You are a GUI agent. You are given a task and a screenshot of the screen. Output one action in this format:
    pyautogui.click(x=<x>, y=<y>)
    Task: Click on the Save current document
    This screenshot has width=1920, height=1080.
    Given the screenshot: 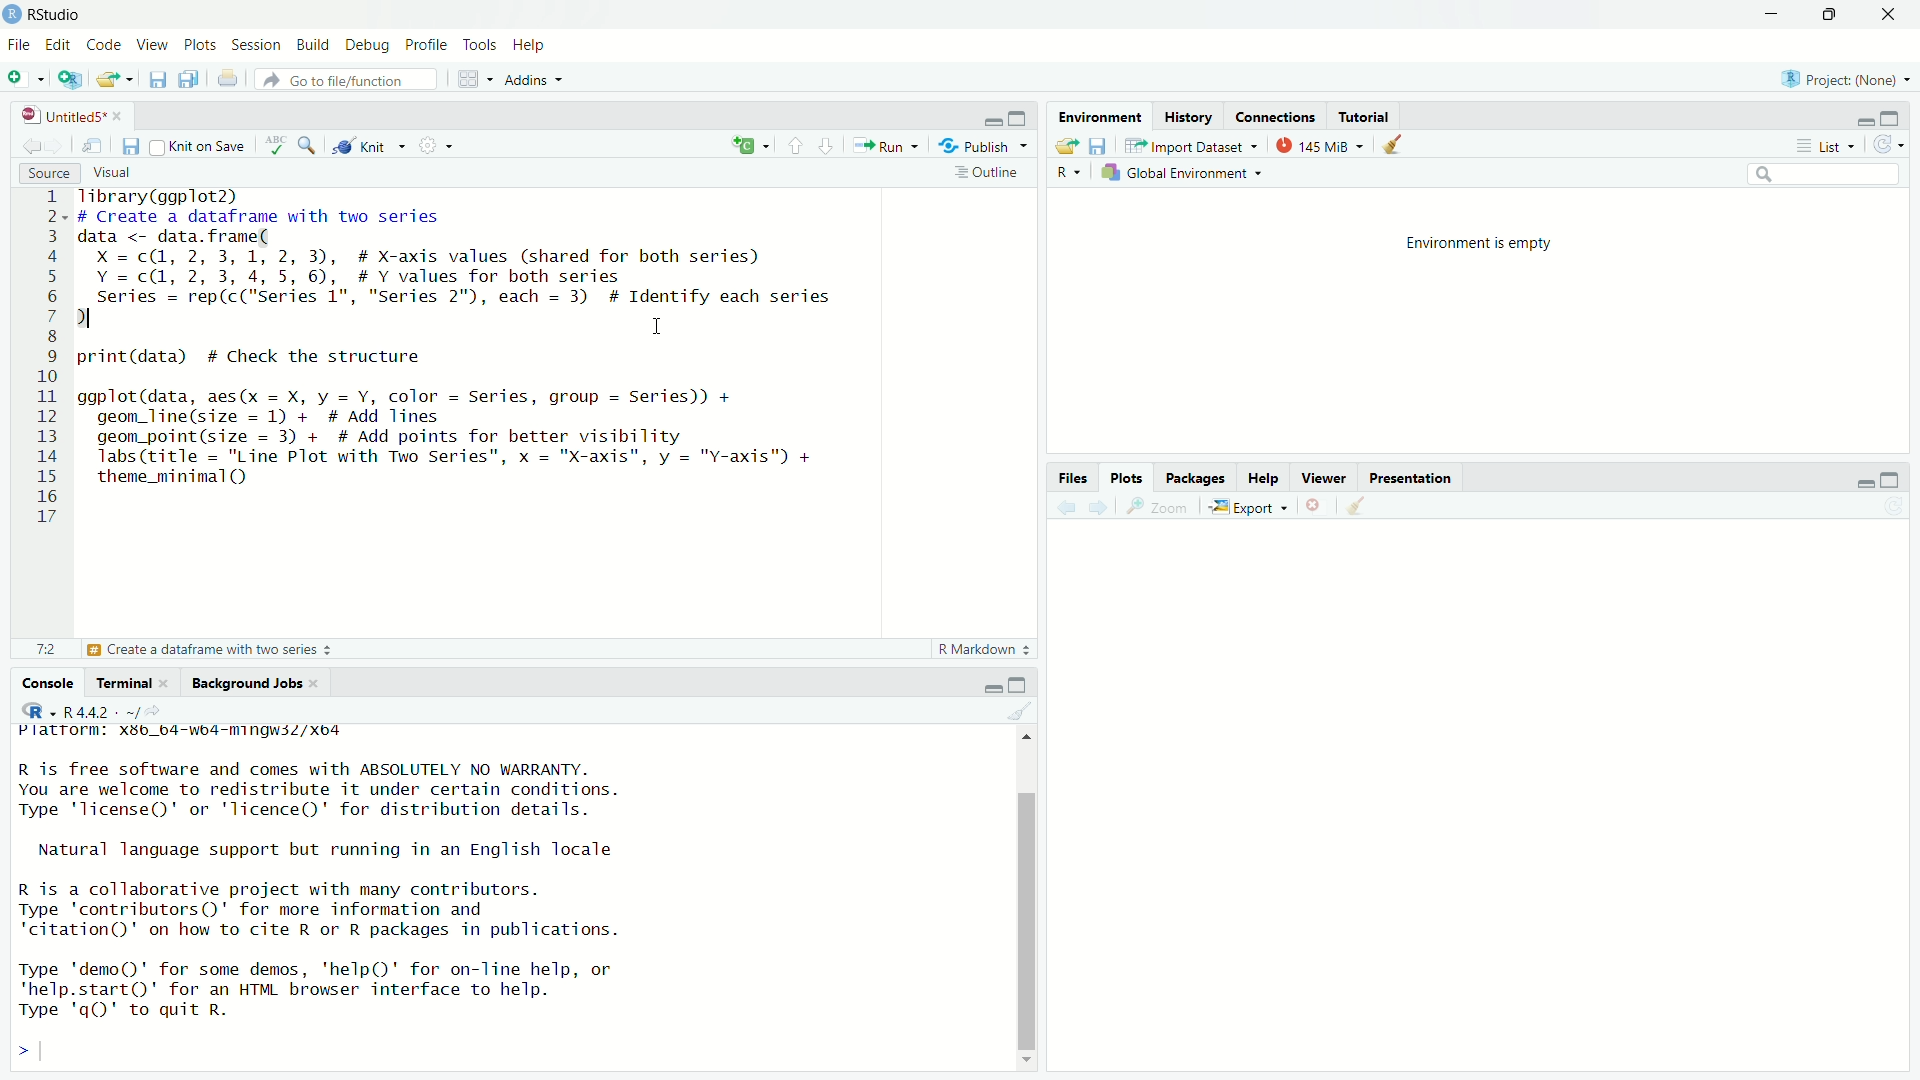 What is the action you would take?
    pyautogui.click(x=131, y=146)
    